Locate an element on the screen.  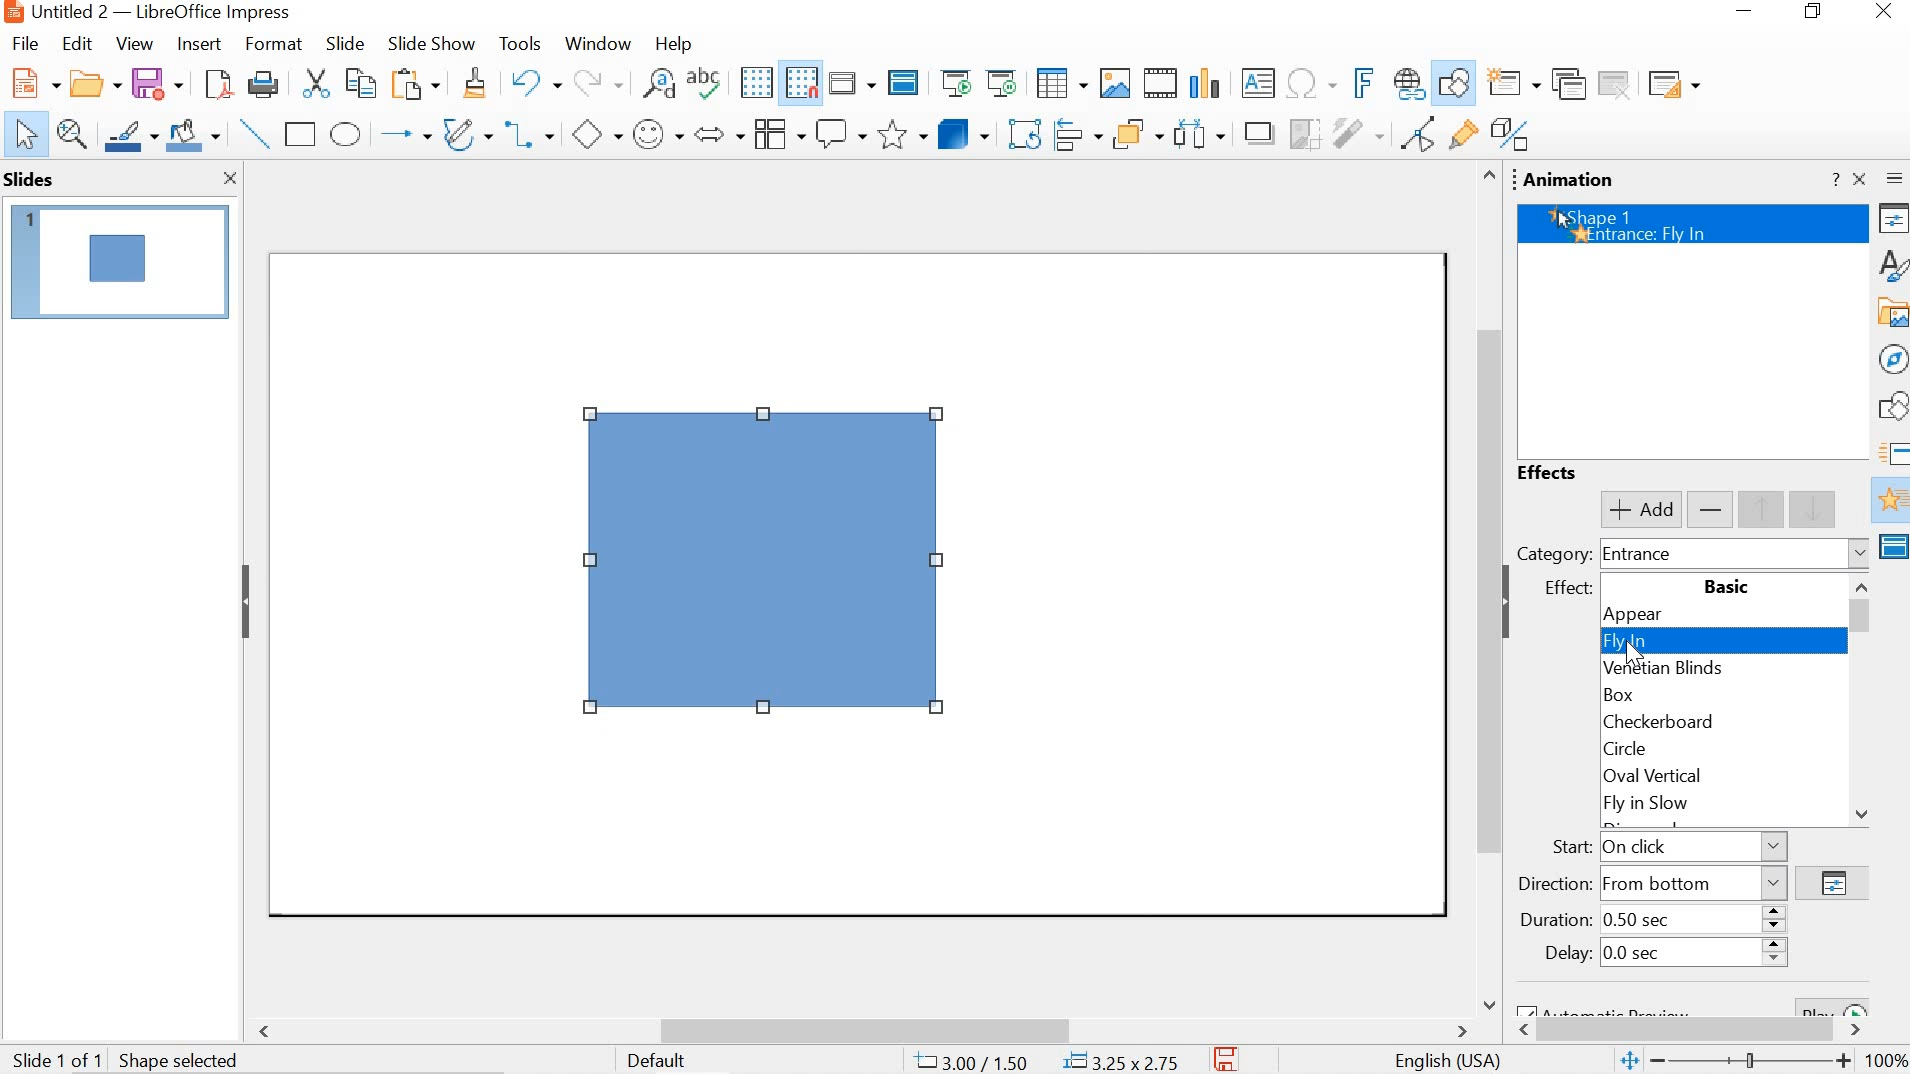
navigator is located at coordinates (1893, 356).